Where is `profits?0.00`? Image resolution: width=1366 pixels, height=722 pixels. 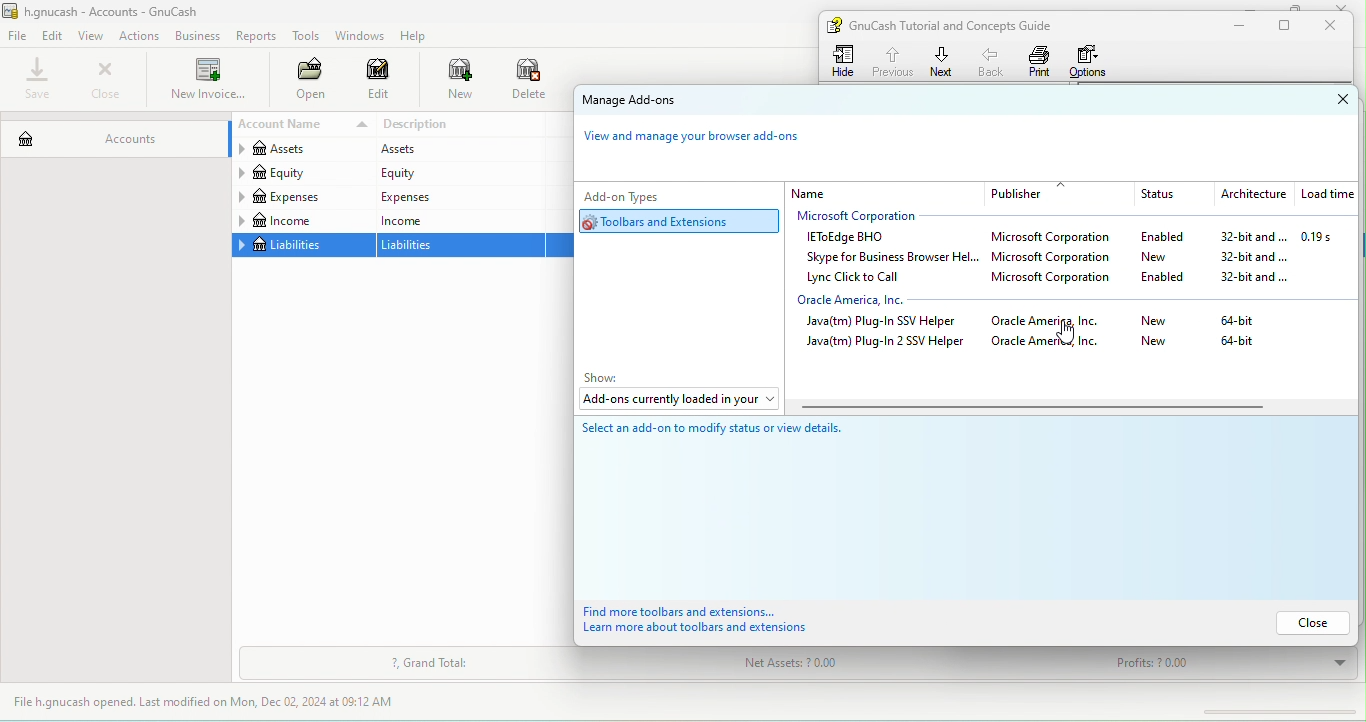 profits?0.00 is located at coordinates (1223, 664).